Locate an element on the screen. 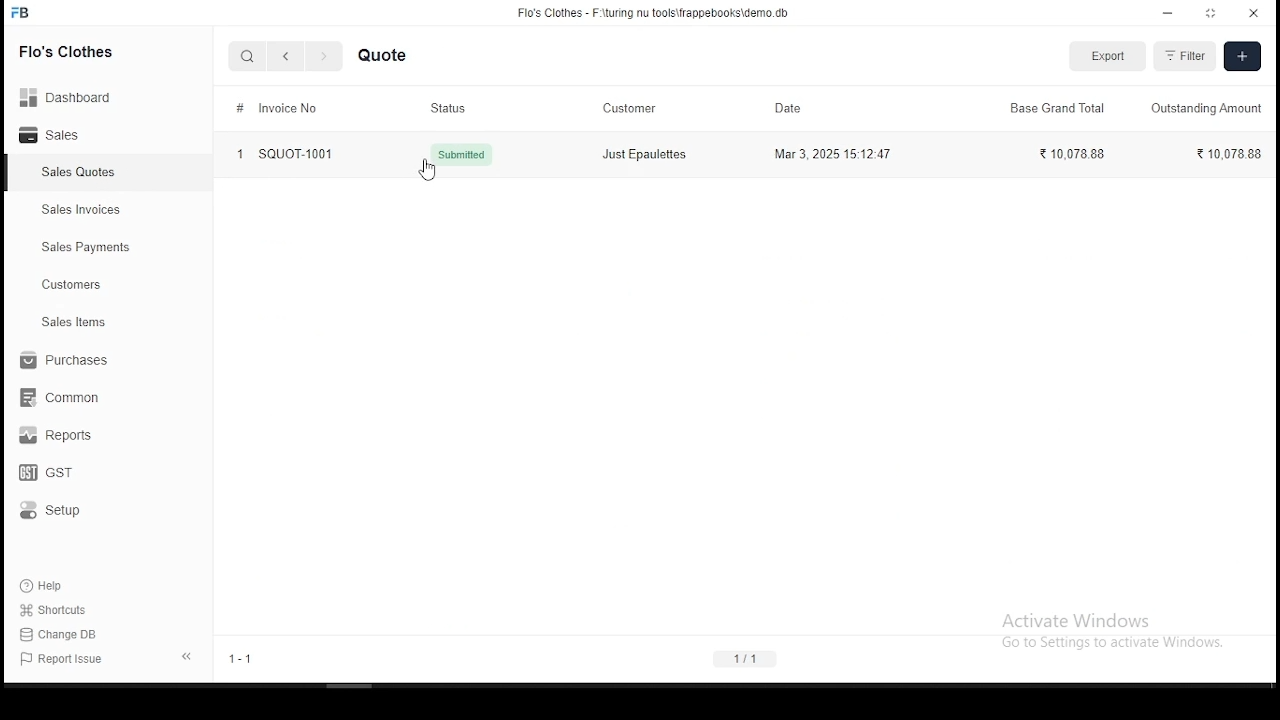 The image size is (1280, 720). 1 SQUOT-1001 is located at coordinates (291, 156).